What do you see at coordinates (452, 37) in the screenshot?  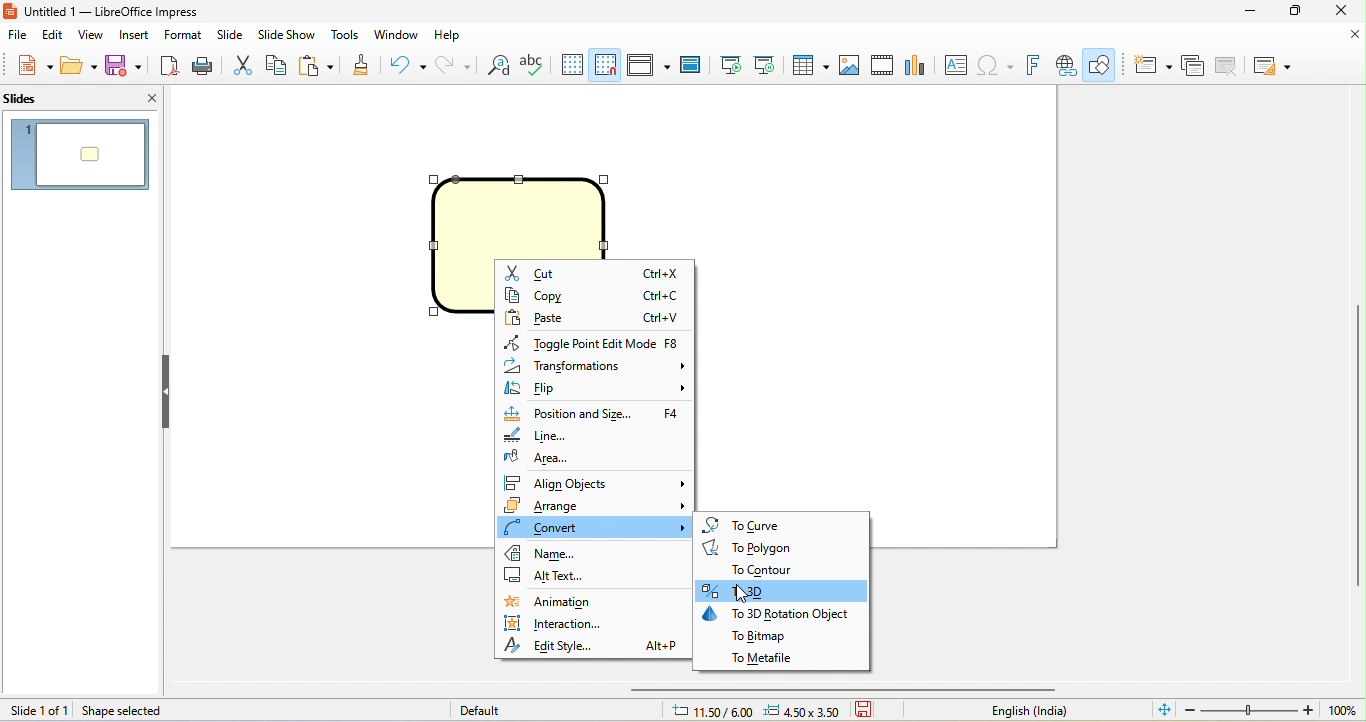 I see `help` at bounding box center [452, 37].